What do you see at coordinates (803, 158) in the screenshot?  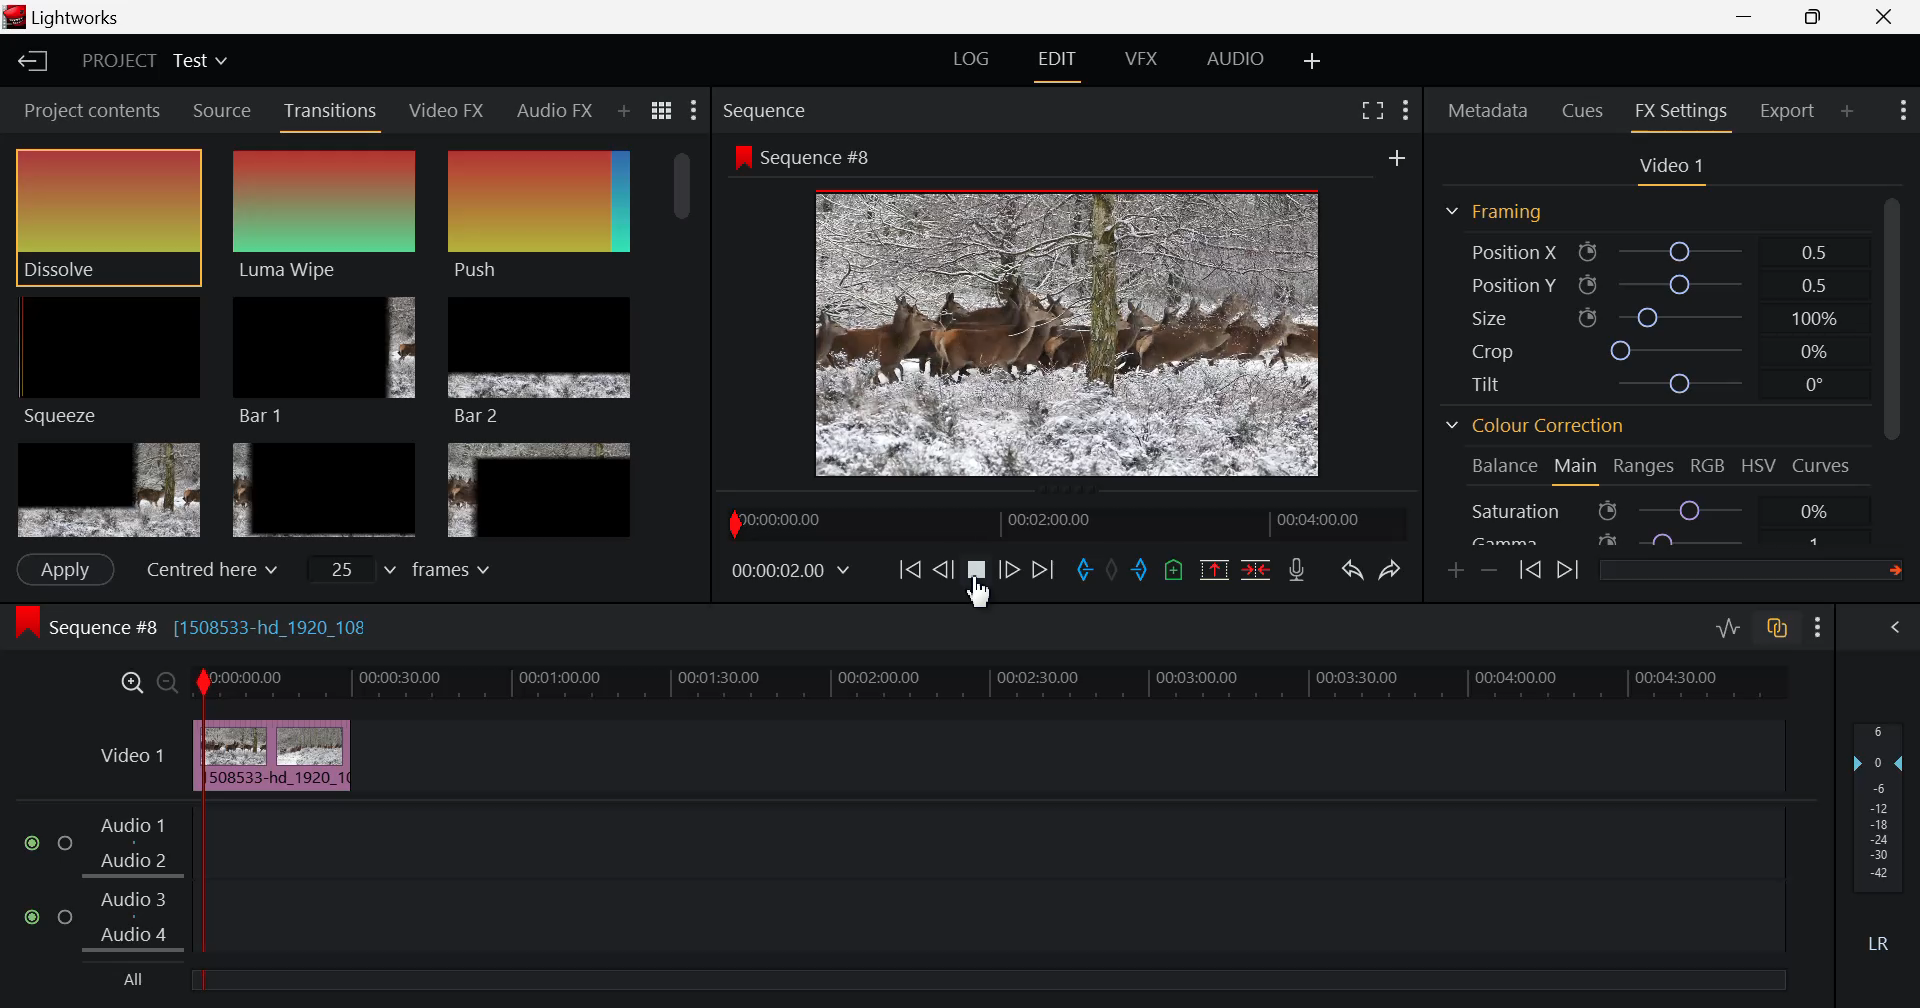 I see `Sequence #8` at bounding box center [803, 158].